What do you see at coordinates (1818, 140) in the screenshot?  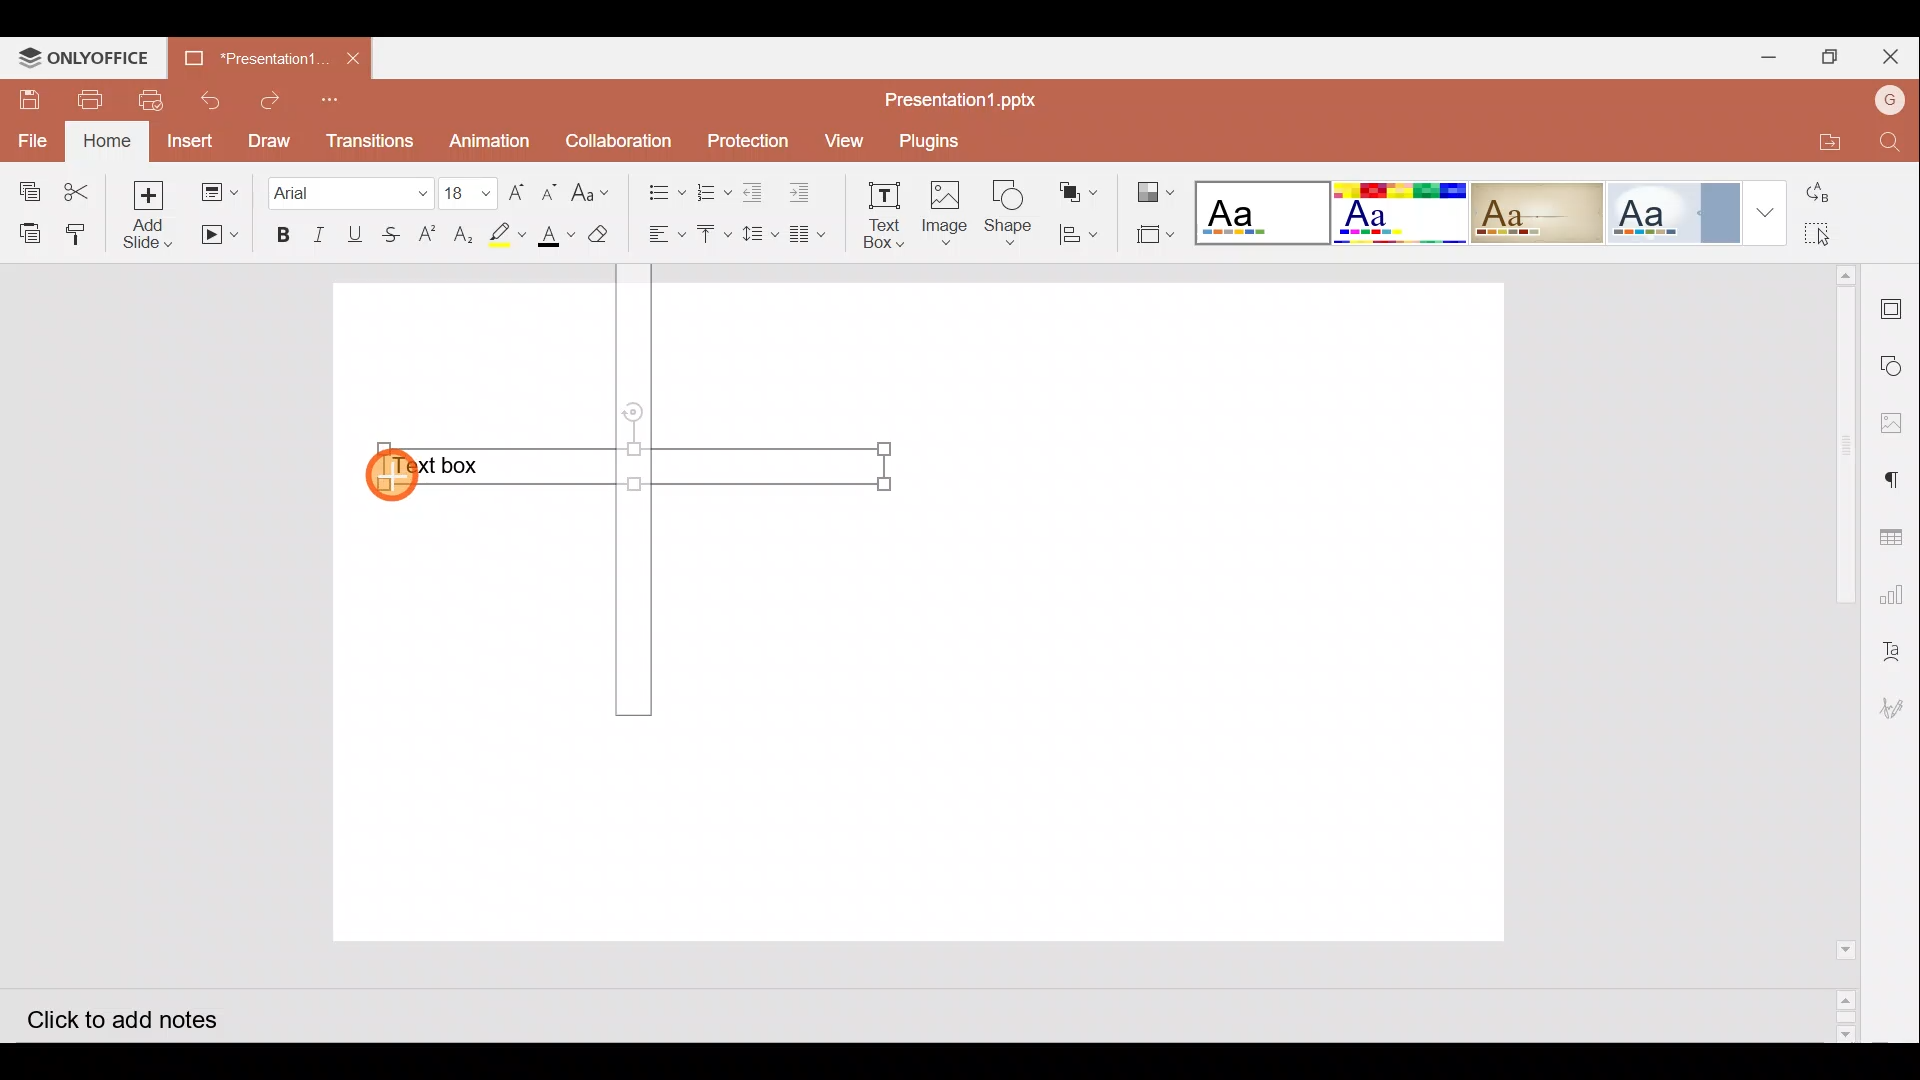 I see `Open file location` at bounding box center [1818, 140].